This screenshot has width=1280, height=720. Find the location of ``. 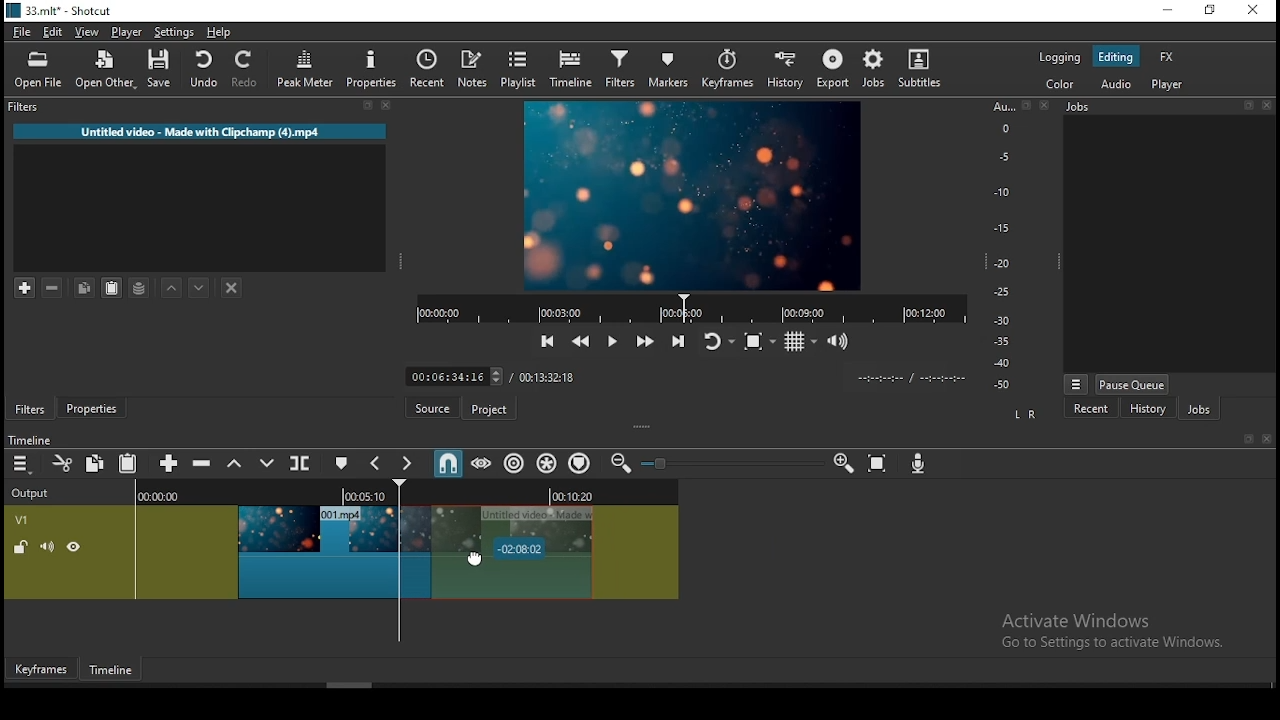

 is located at coordinates (1250, 106).